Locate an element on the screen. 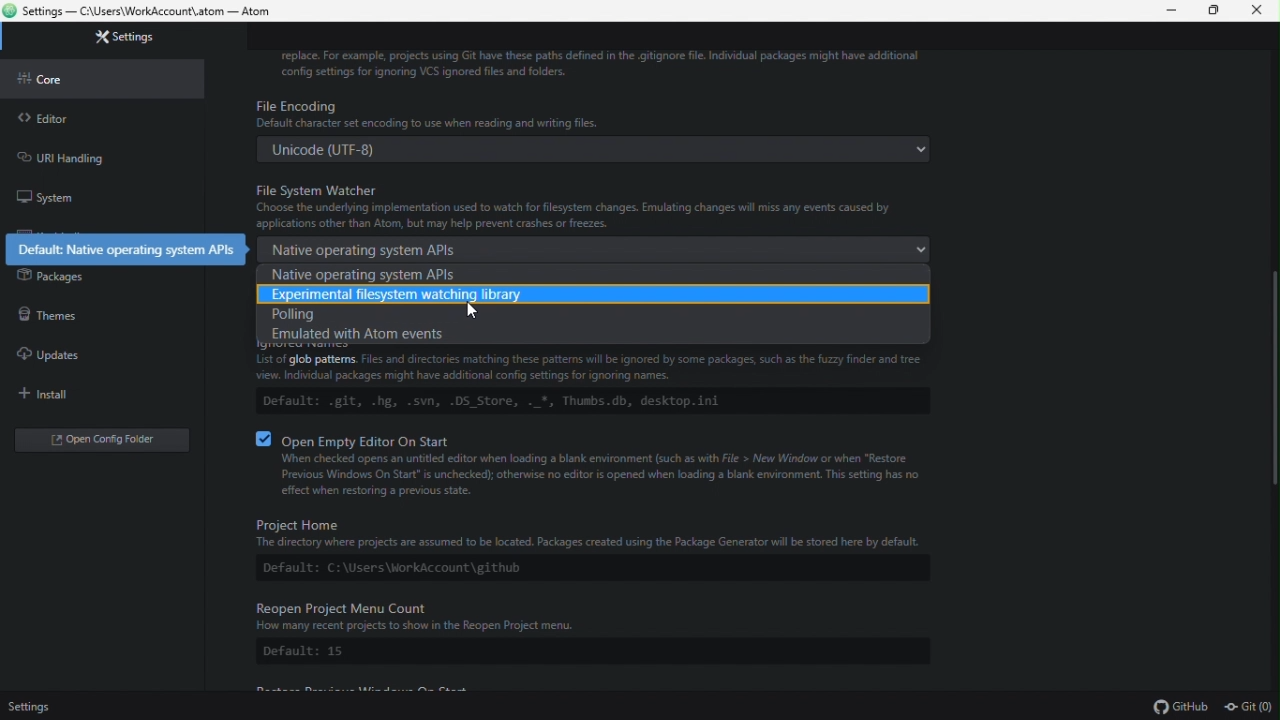 The width and height of the screenshot is (1280, 720). Emulated with atom events is located at coordinates (595, 335).